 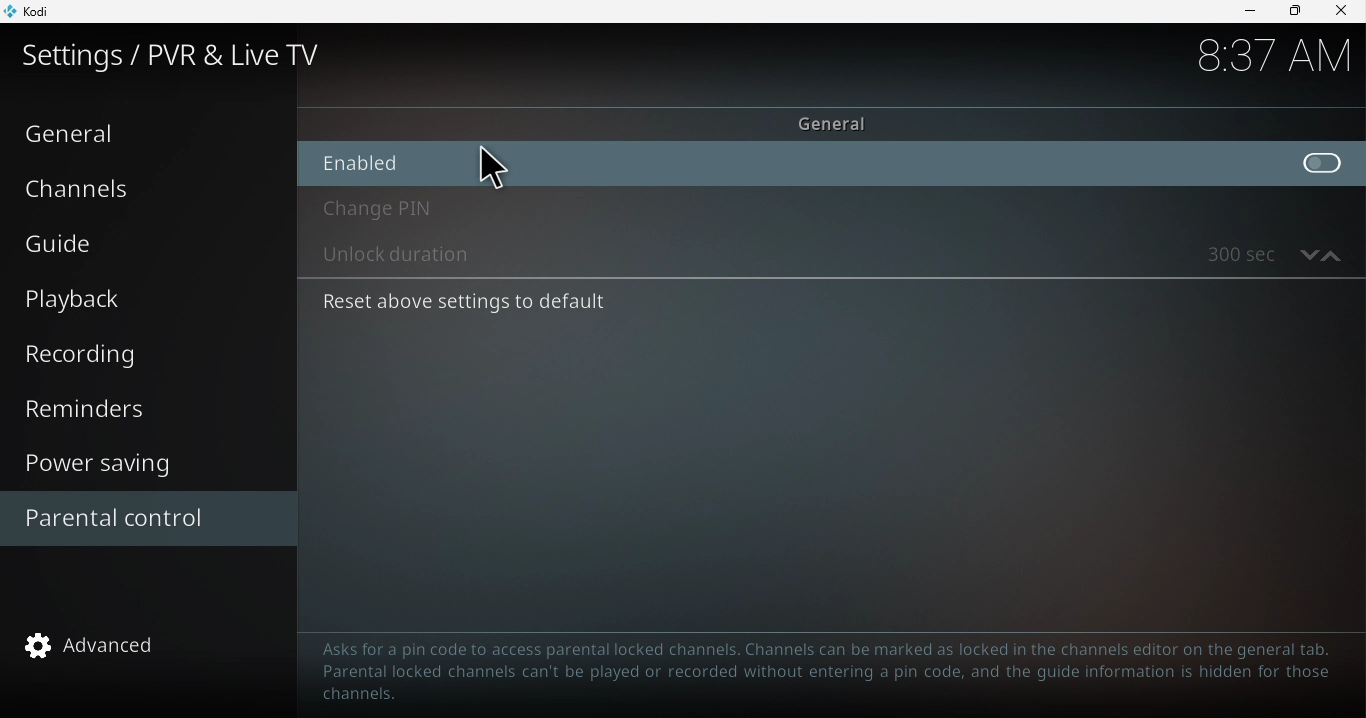 What do you see at coordinates (835, 123) in the screenshot?
I see `General` at bounding box center [835, 123].